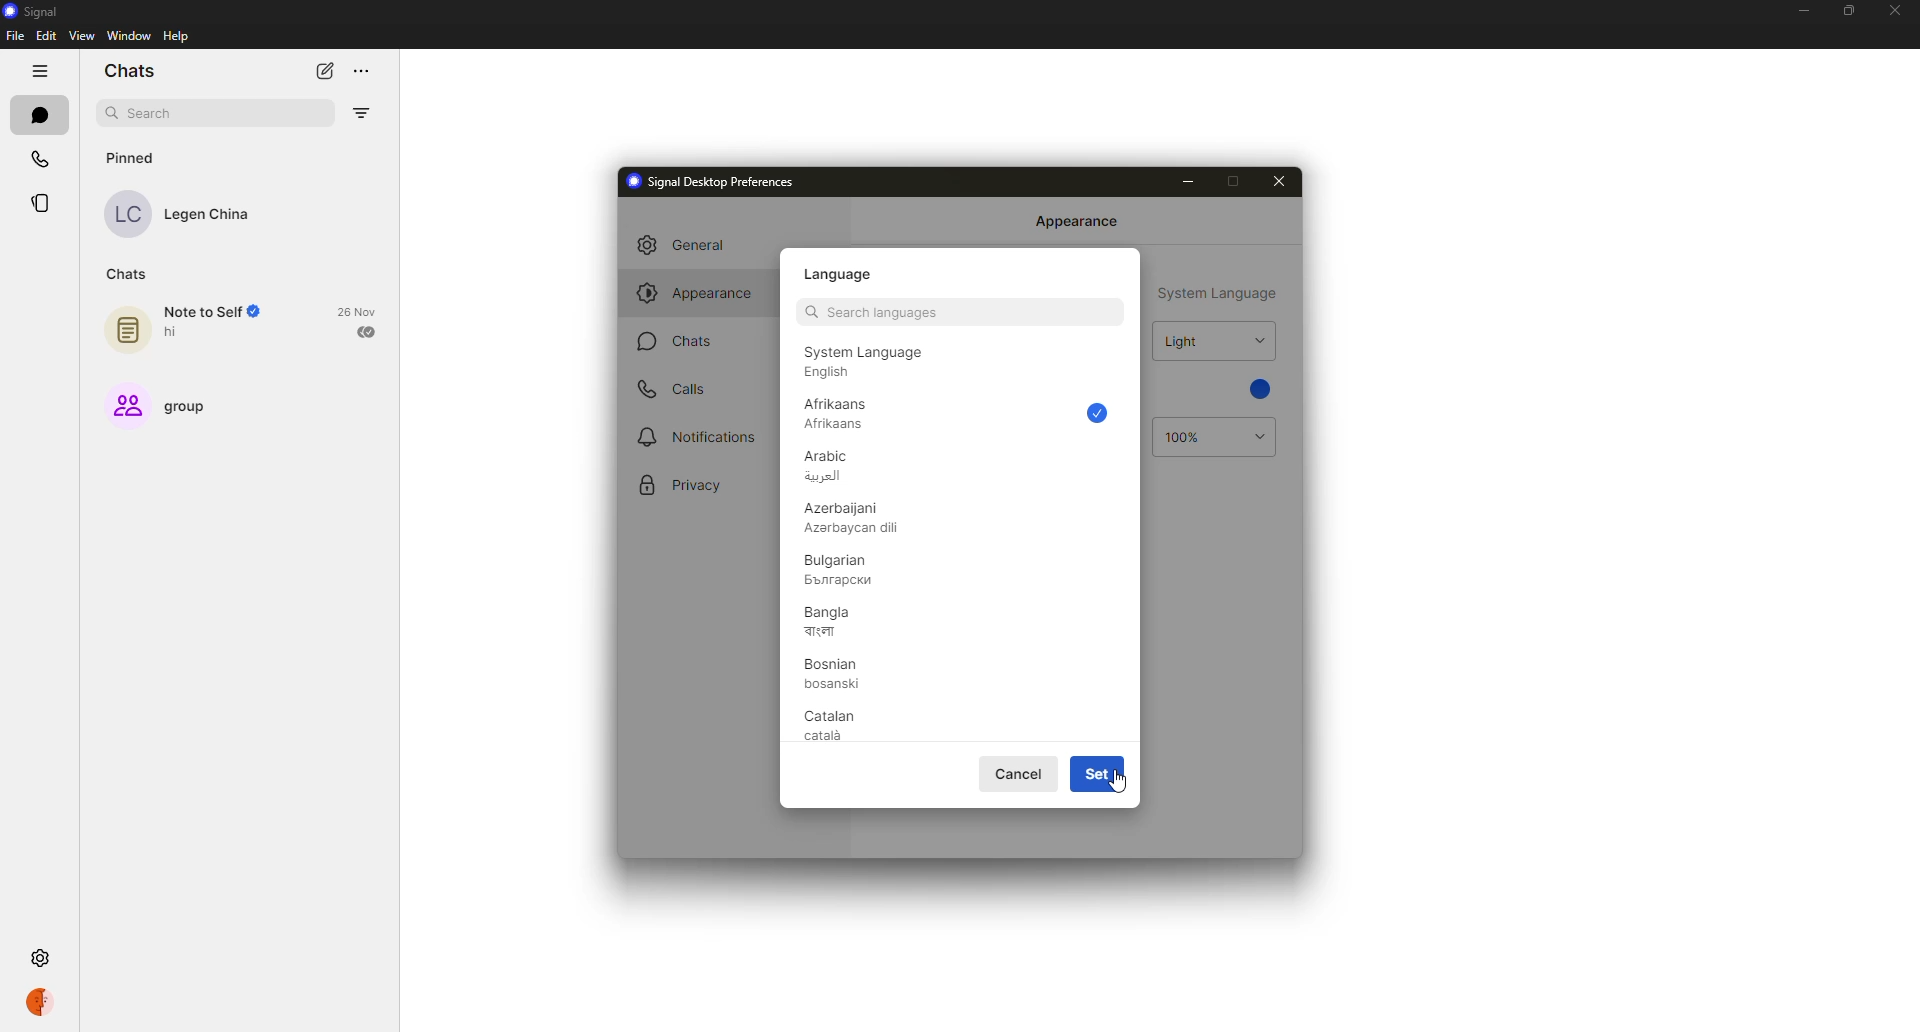 The height and width of the screenshot is (1032, 1920). Describe the element at coordinates (1099, 413) in the screenshot. I see `selected` at that location.